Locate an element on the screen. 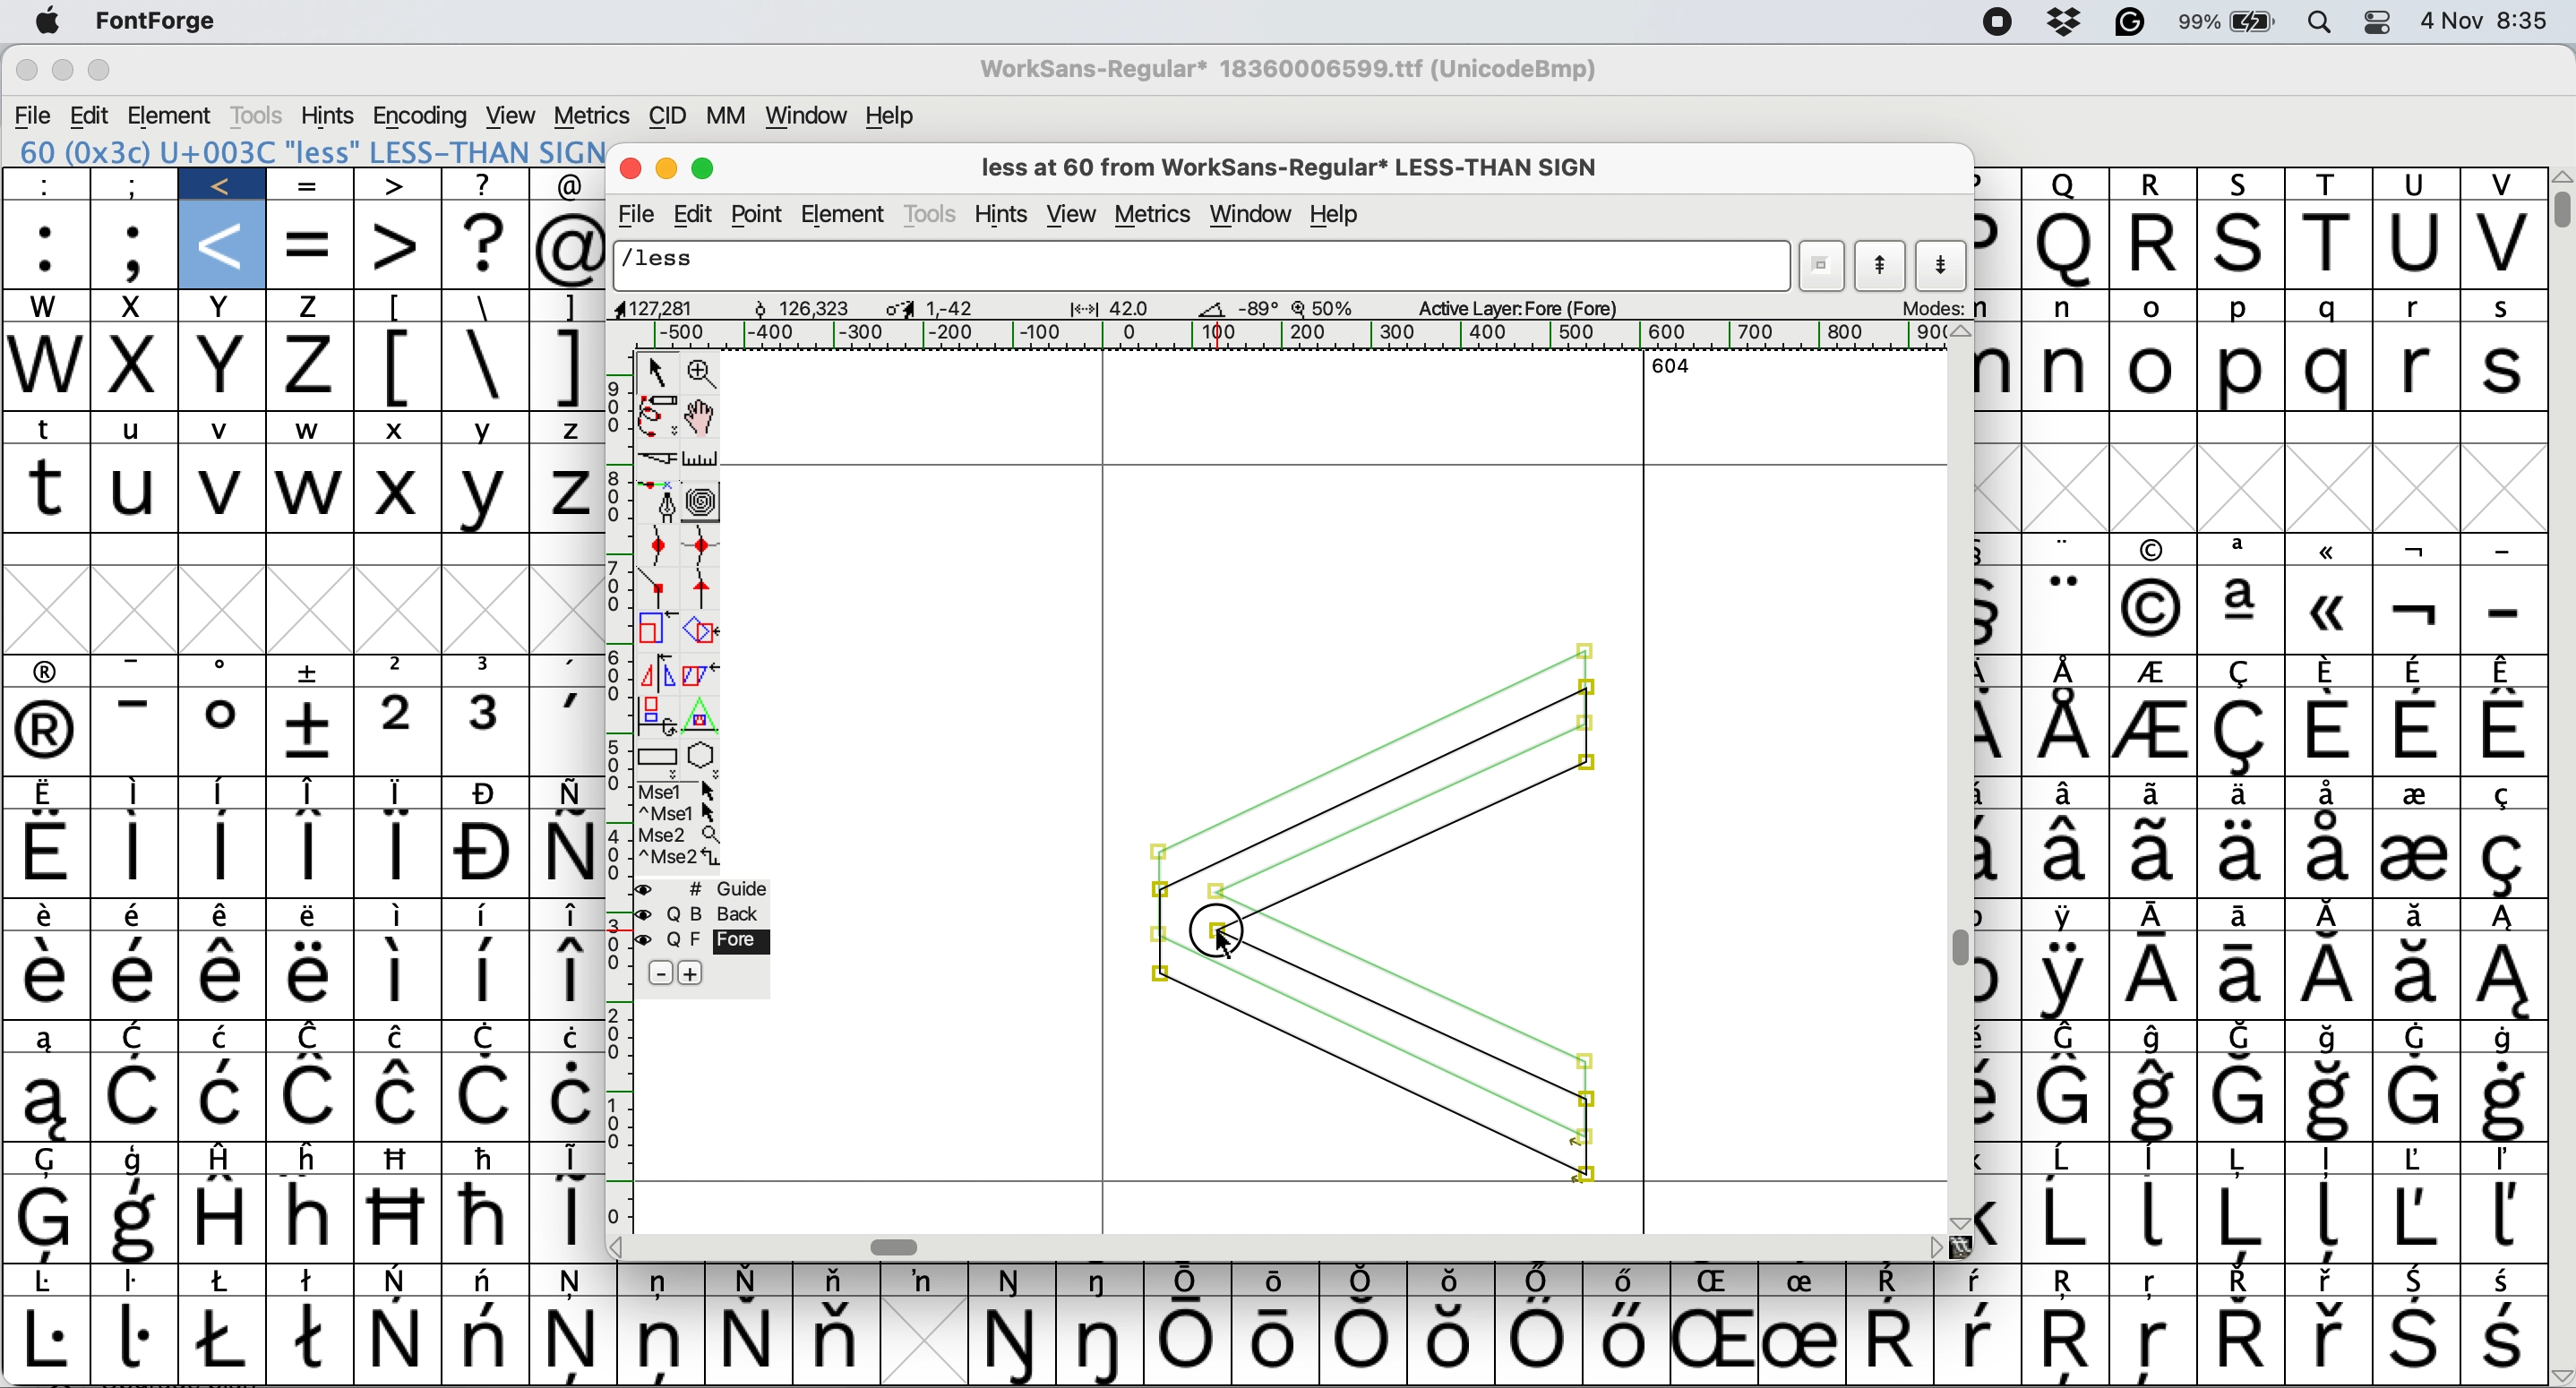 The height and width of the screenshot is (1388, 2576). Symbol is located at coordinates (1715, 1282).